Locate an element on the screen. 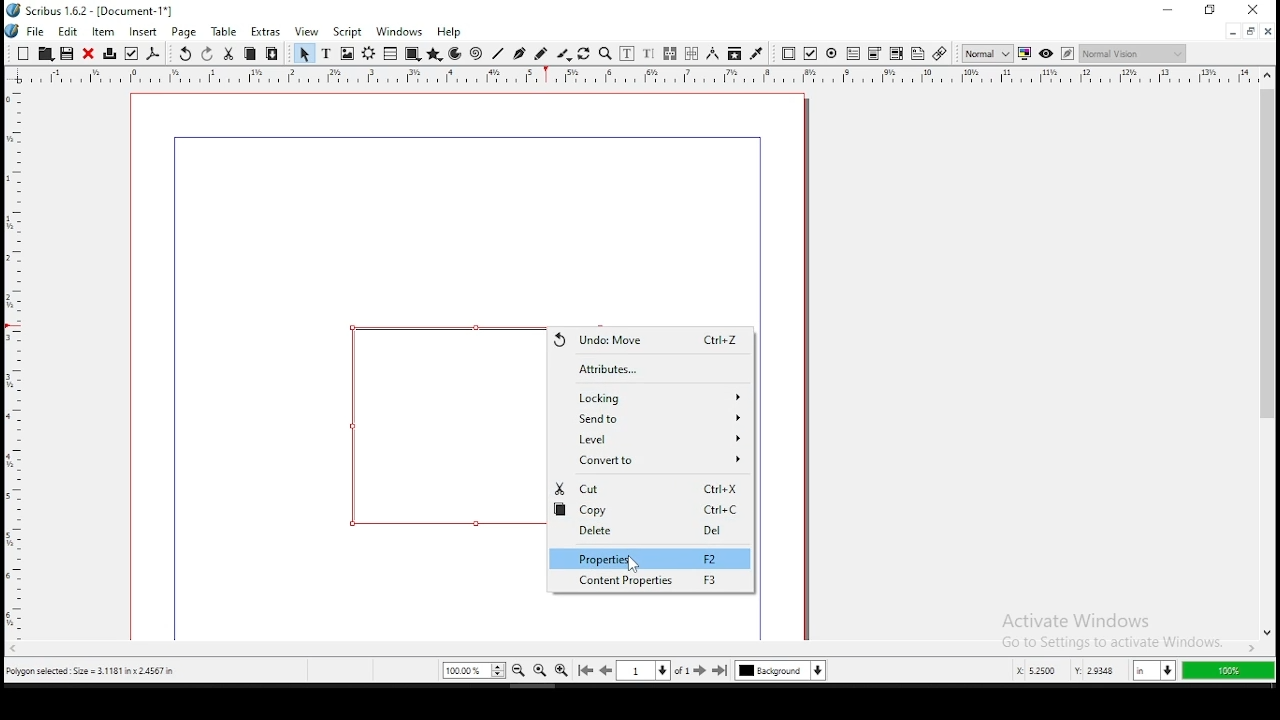 This screenshot has width=1280, height=720. pdf radio button is located at coordinates (832, 53).